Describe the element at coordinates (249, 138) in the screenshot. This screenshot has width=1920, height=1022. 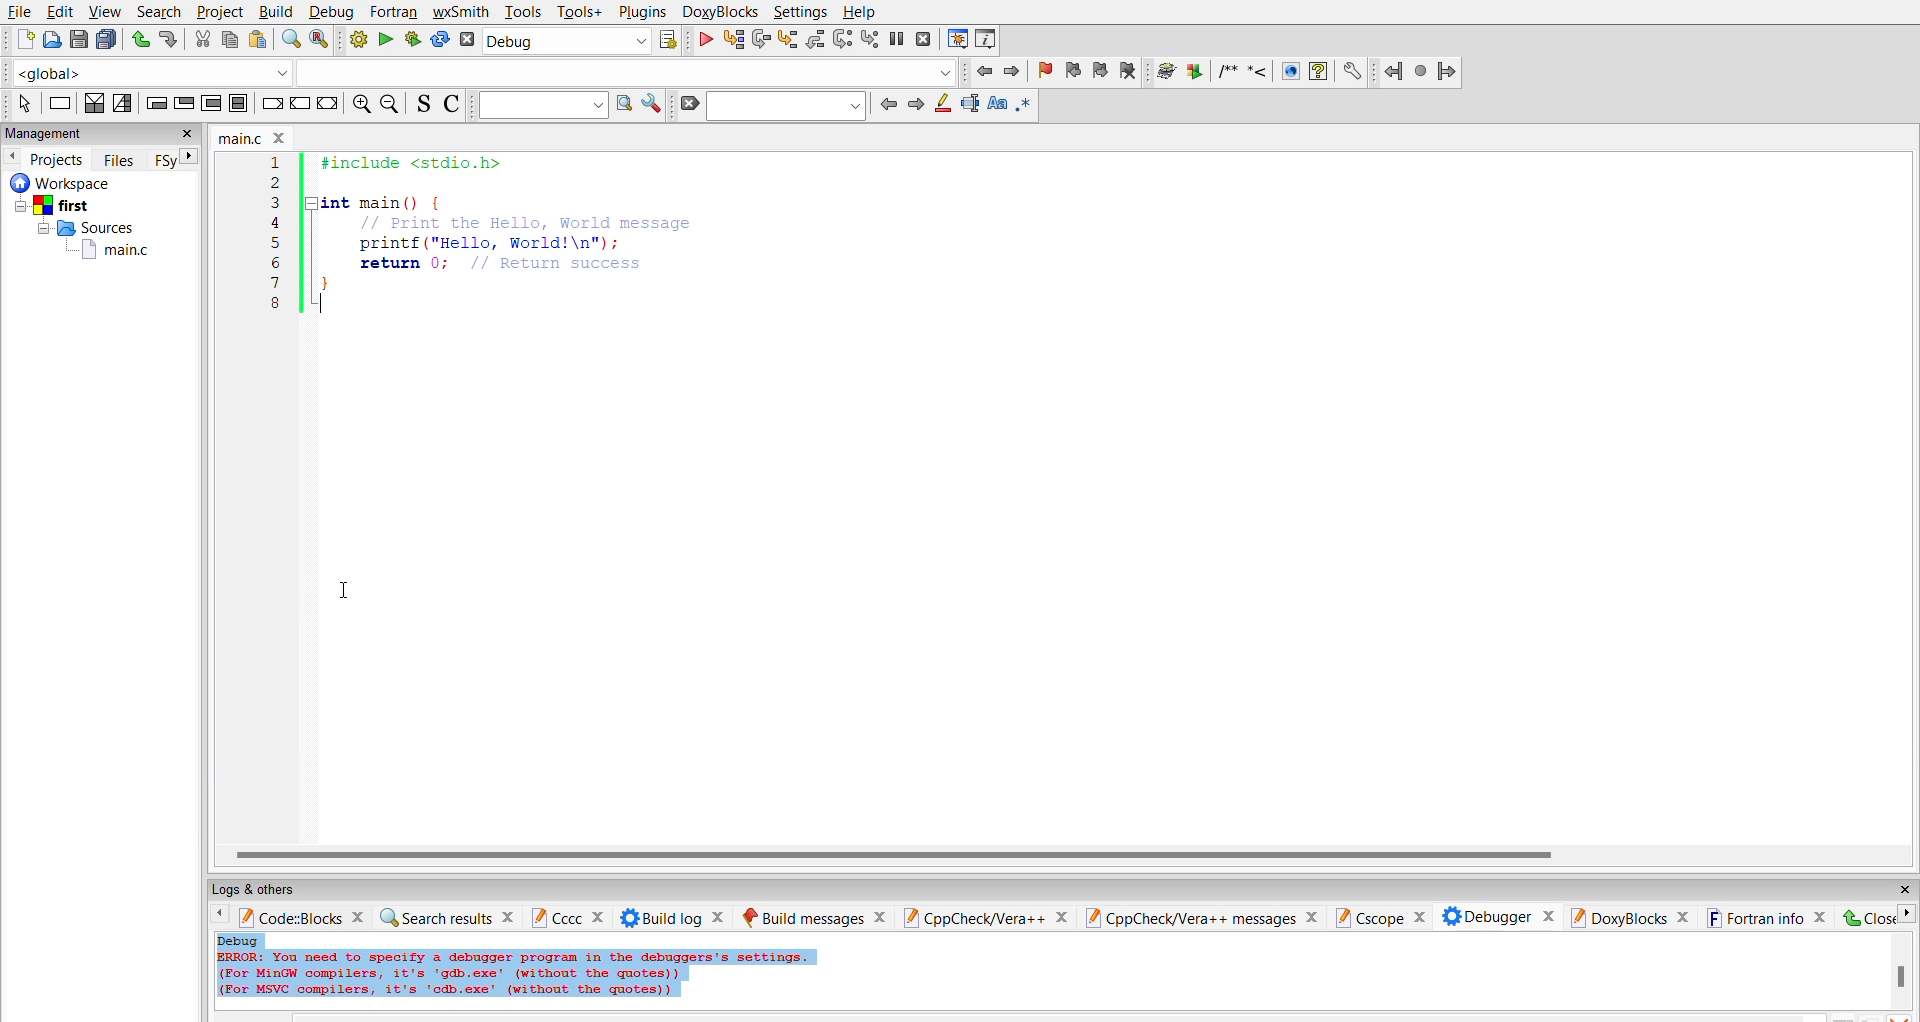
I see `main.c` at that location.